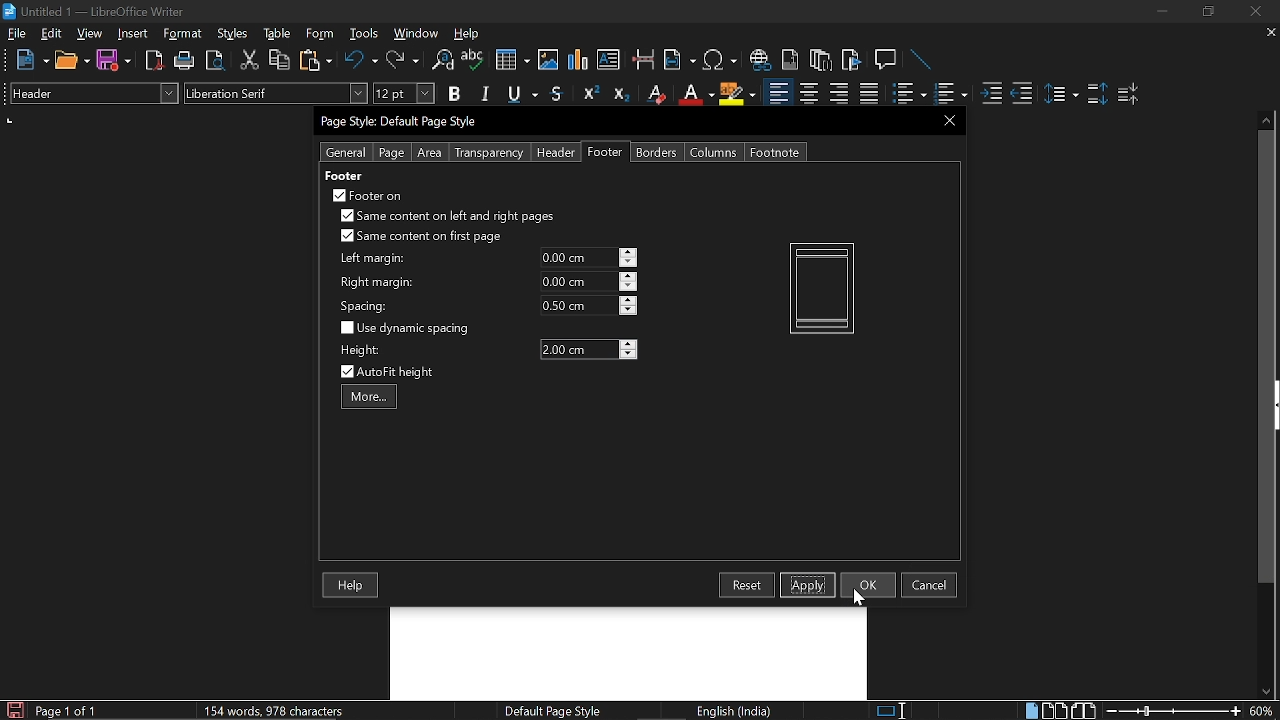  What do you see at coordinates (400, 372) in the screenshot?
I see `Auto fit height` at bounding box center [400, 372].